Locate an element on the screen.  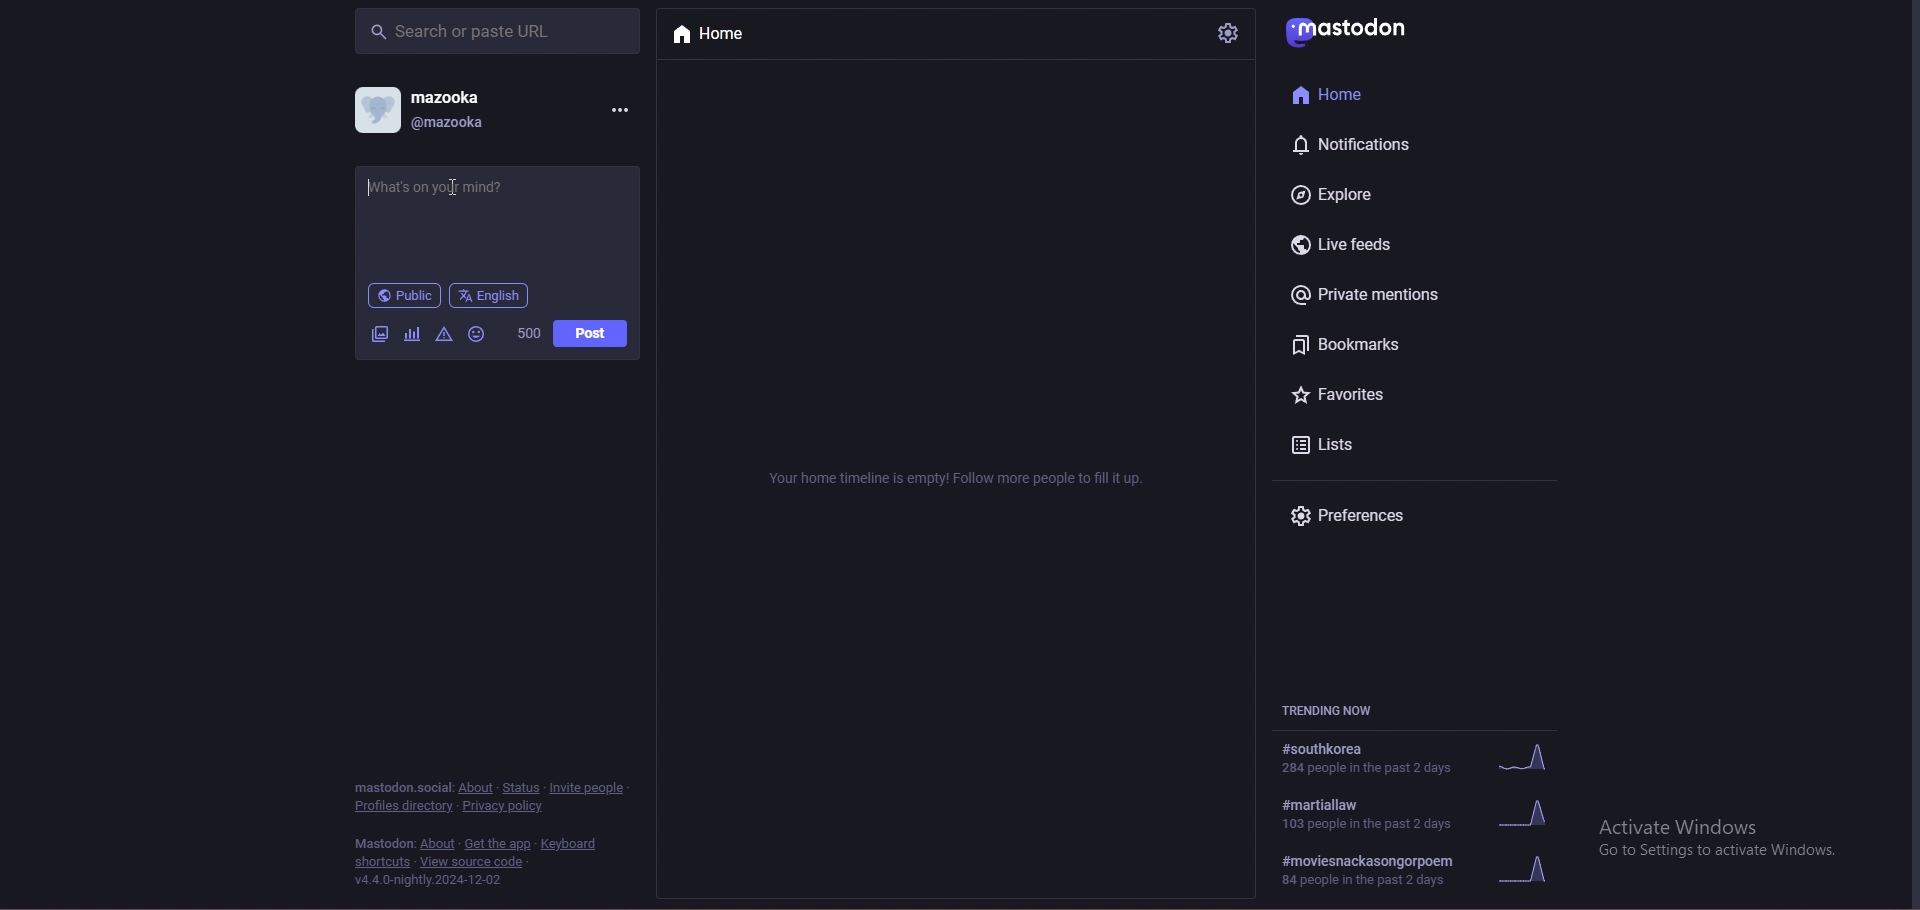
favourites is located at coordinates (1389, 393).